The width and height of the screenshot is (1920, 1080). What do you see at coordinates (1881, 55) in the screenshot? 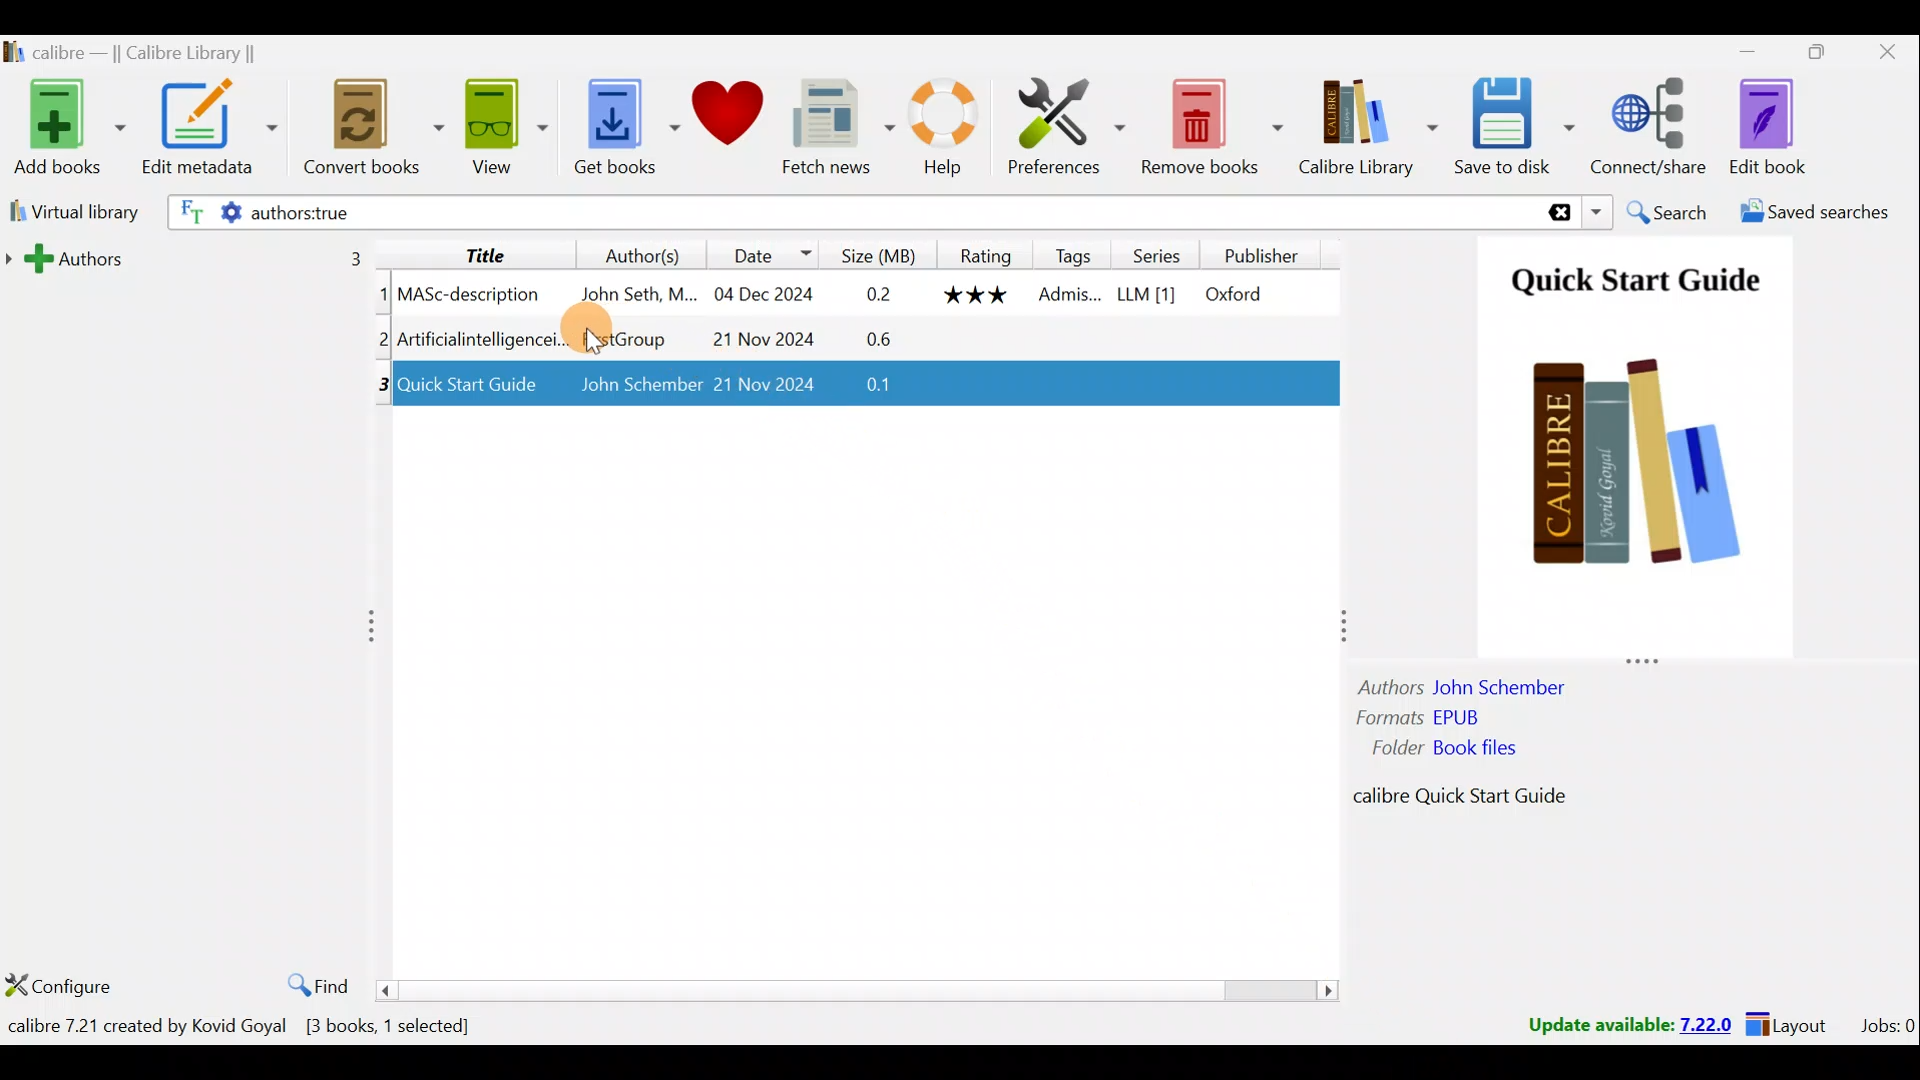
I see `Close` at bounding box center [1881, 55].